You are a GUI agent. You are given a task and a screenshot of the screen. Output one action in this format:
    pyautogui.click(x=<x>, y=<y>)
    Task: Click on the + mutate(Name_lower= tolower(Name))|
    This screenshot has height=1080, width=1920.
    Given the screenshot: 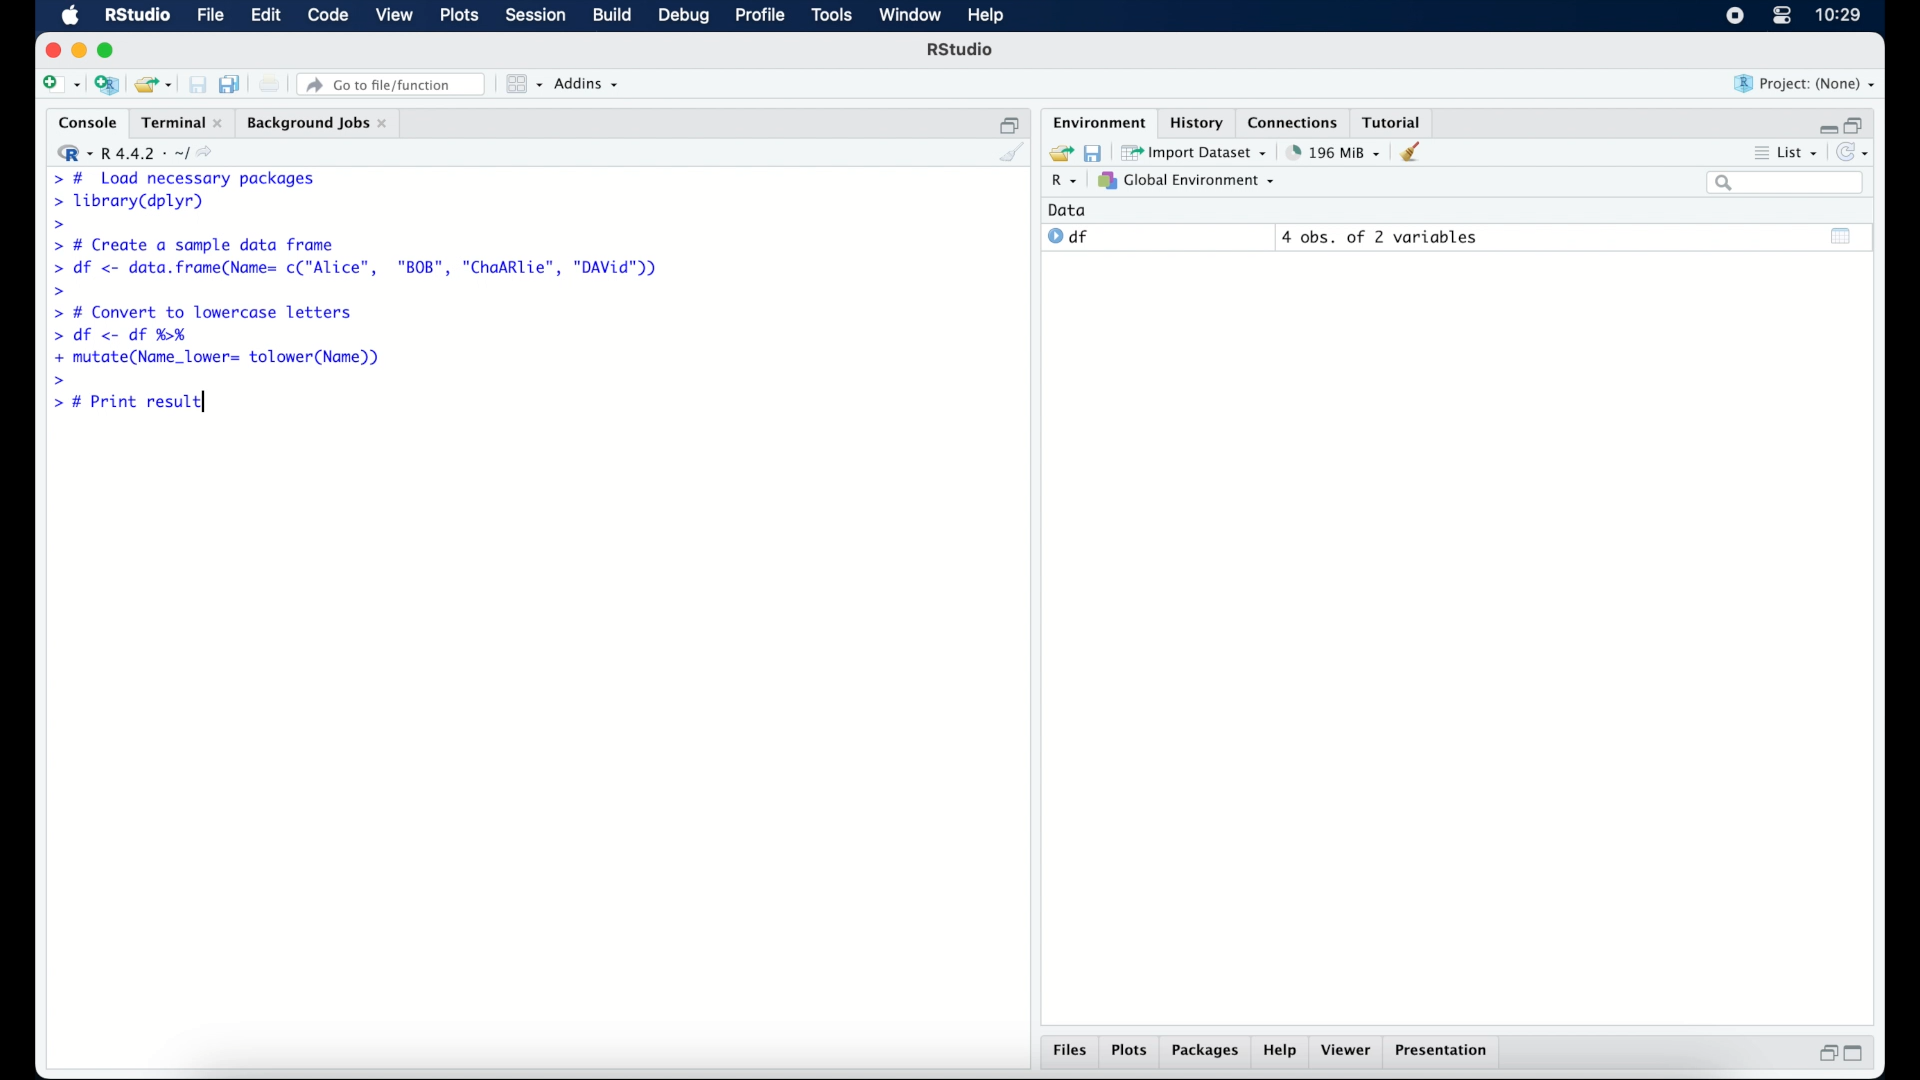 What is the action you would take?
    pyautogui.click(x=222, y=357)
    